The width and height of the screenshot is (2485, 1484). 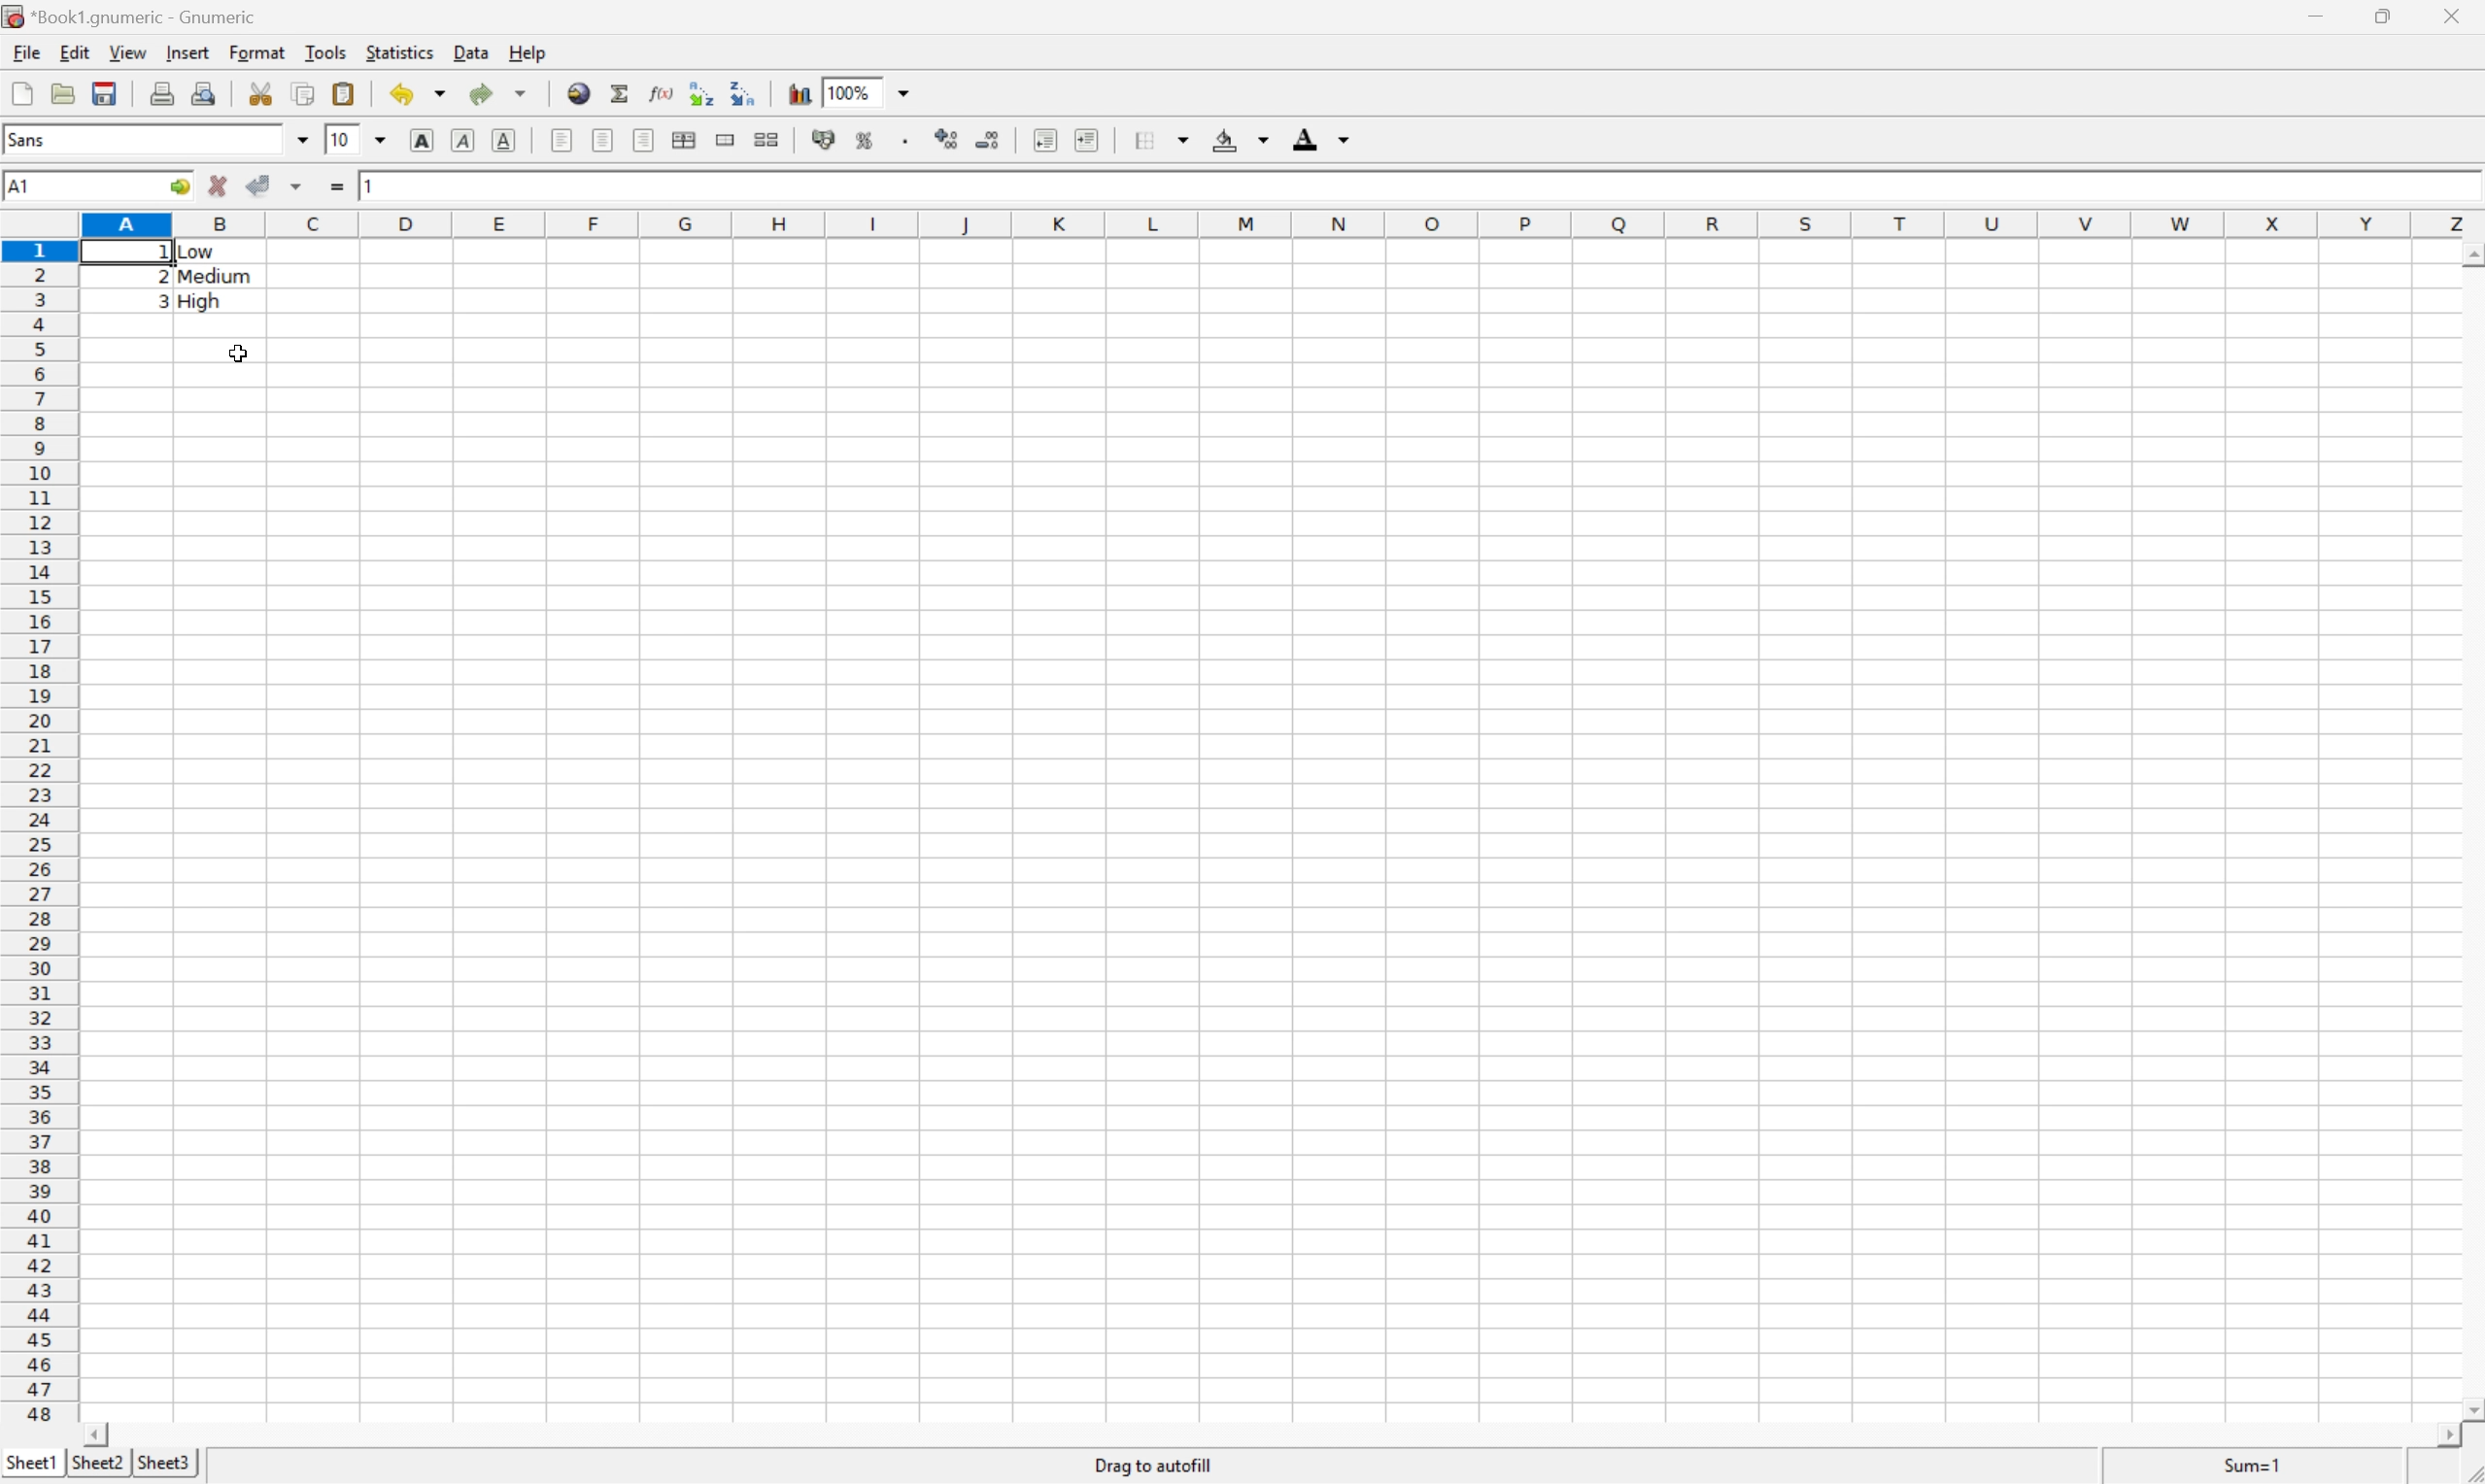 What do you see at coordinates (663, 93) in the screenshot?
I see `Edit function in current cell` at bounding box center [663, 93].